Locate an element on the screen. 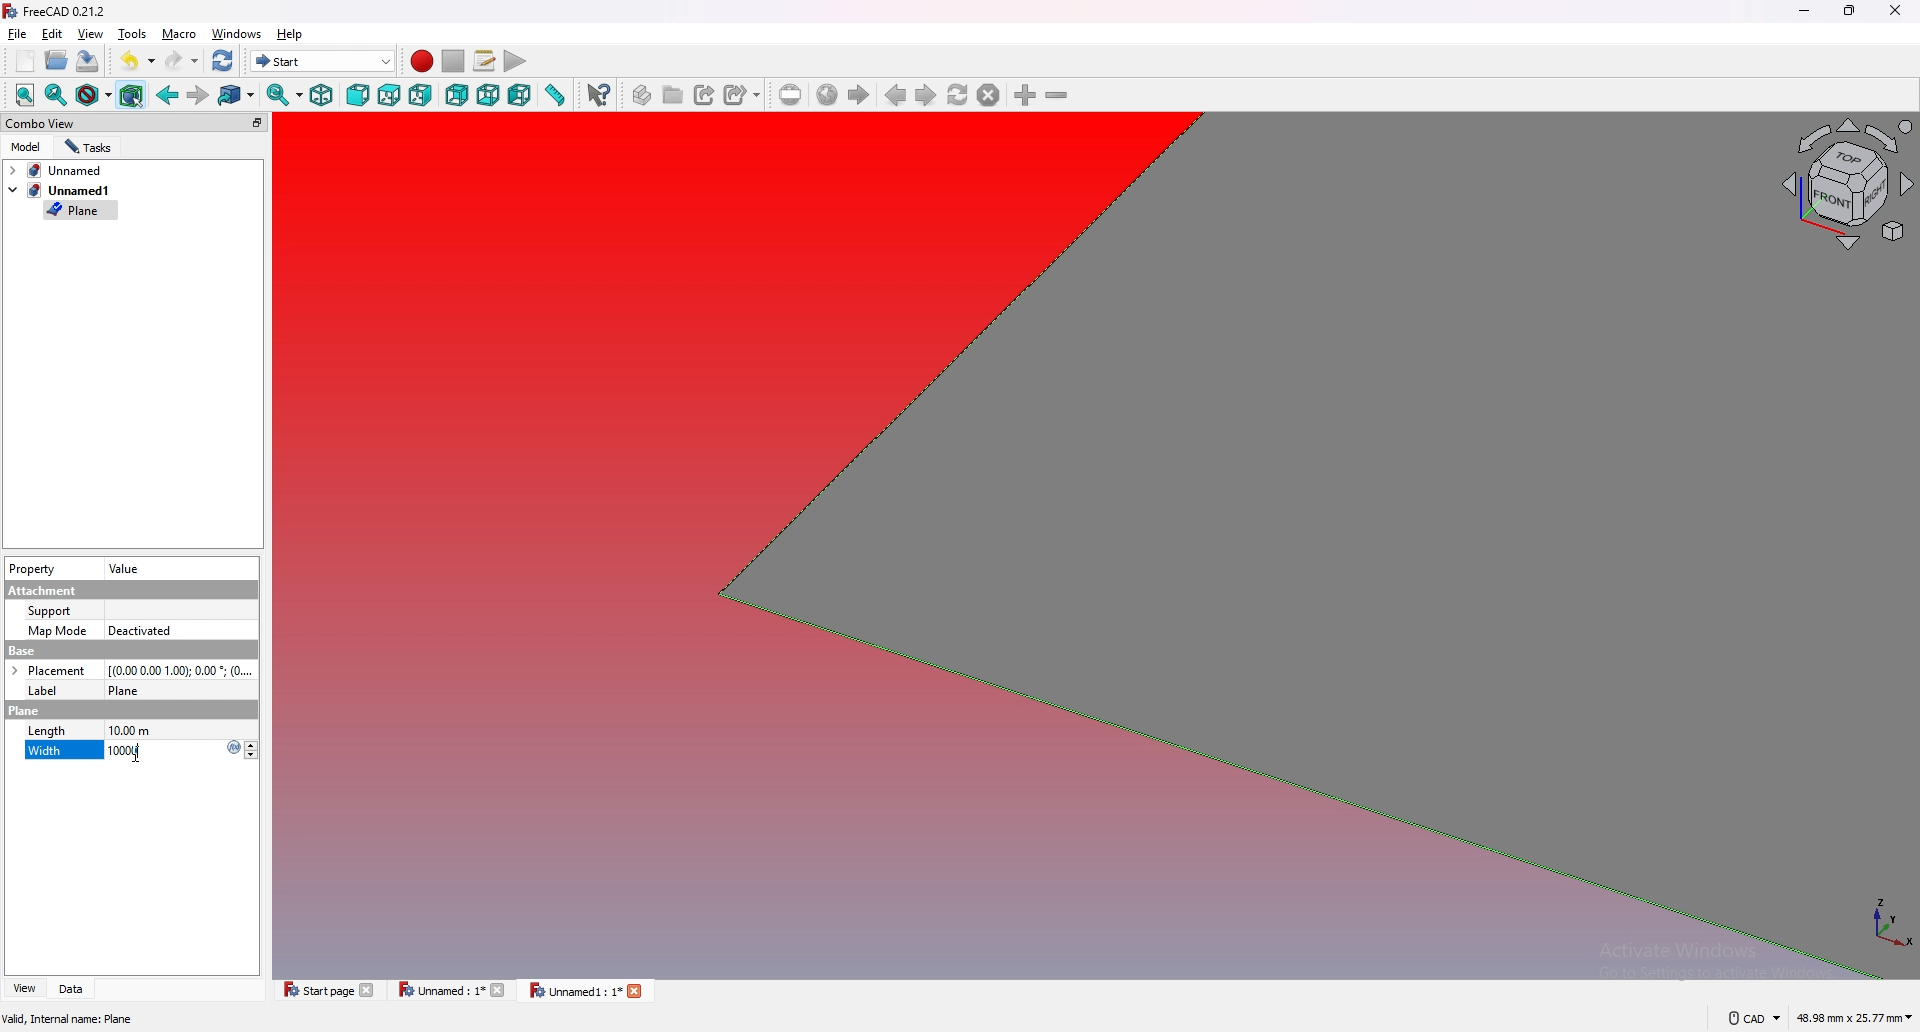 This screenshot has height=1032, width=1920. create link is located at coordinates (707, 95).